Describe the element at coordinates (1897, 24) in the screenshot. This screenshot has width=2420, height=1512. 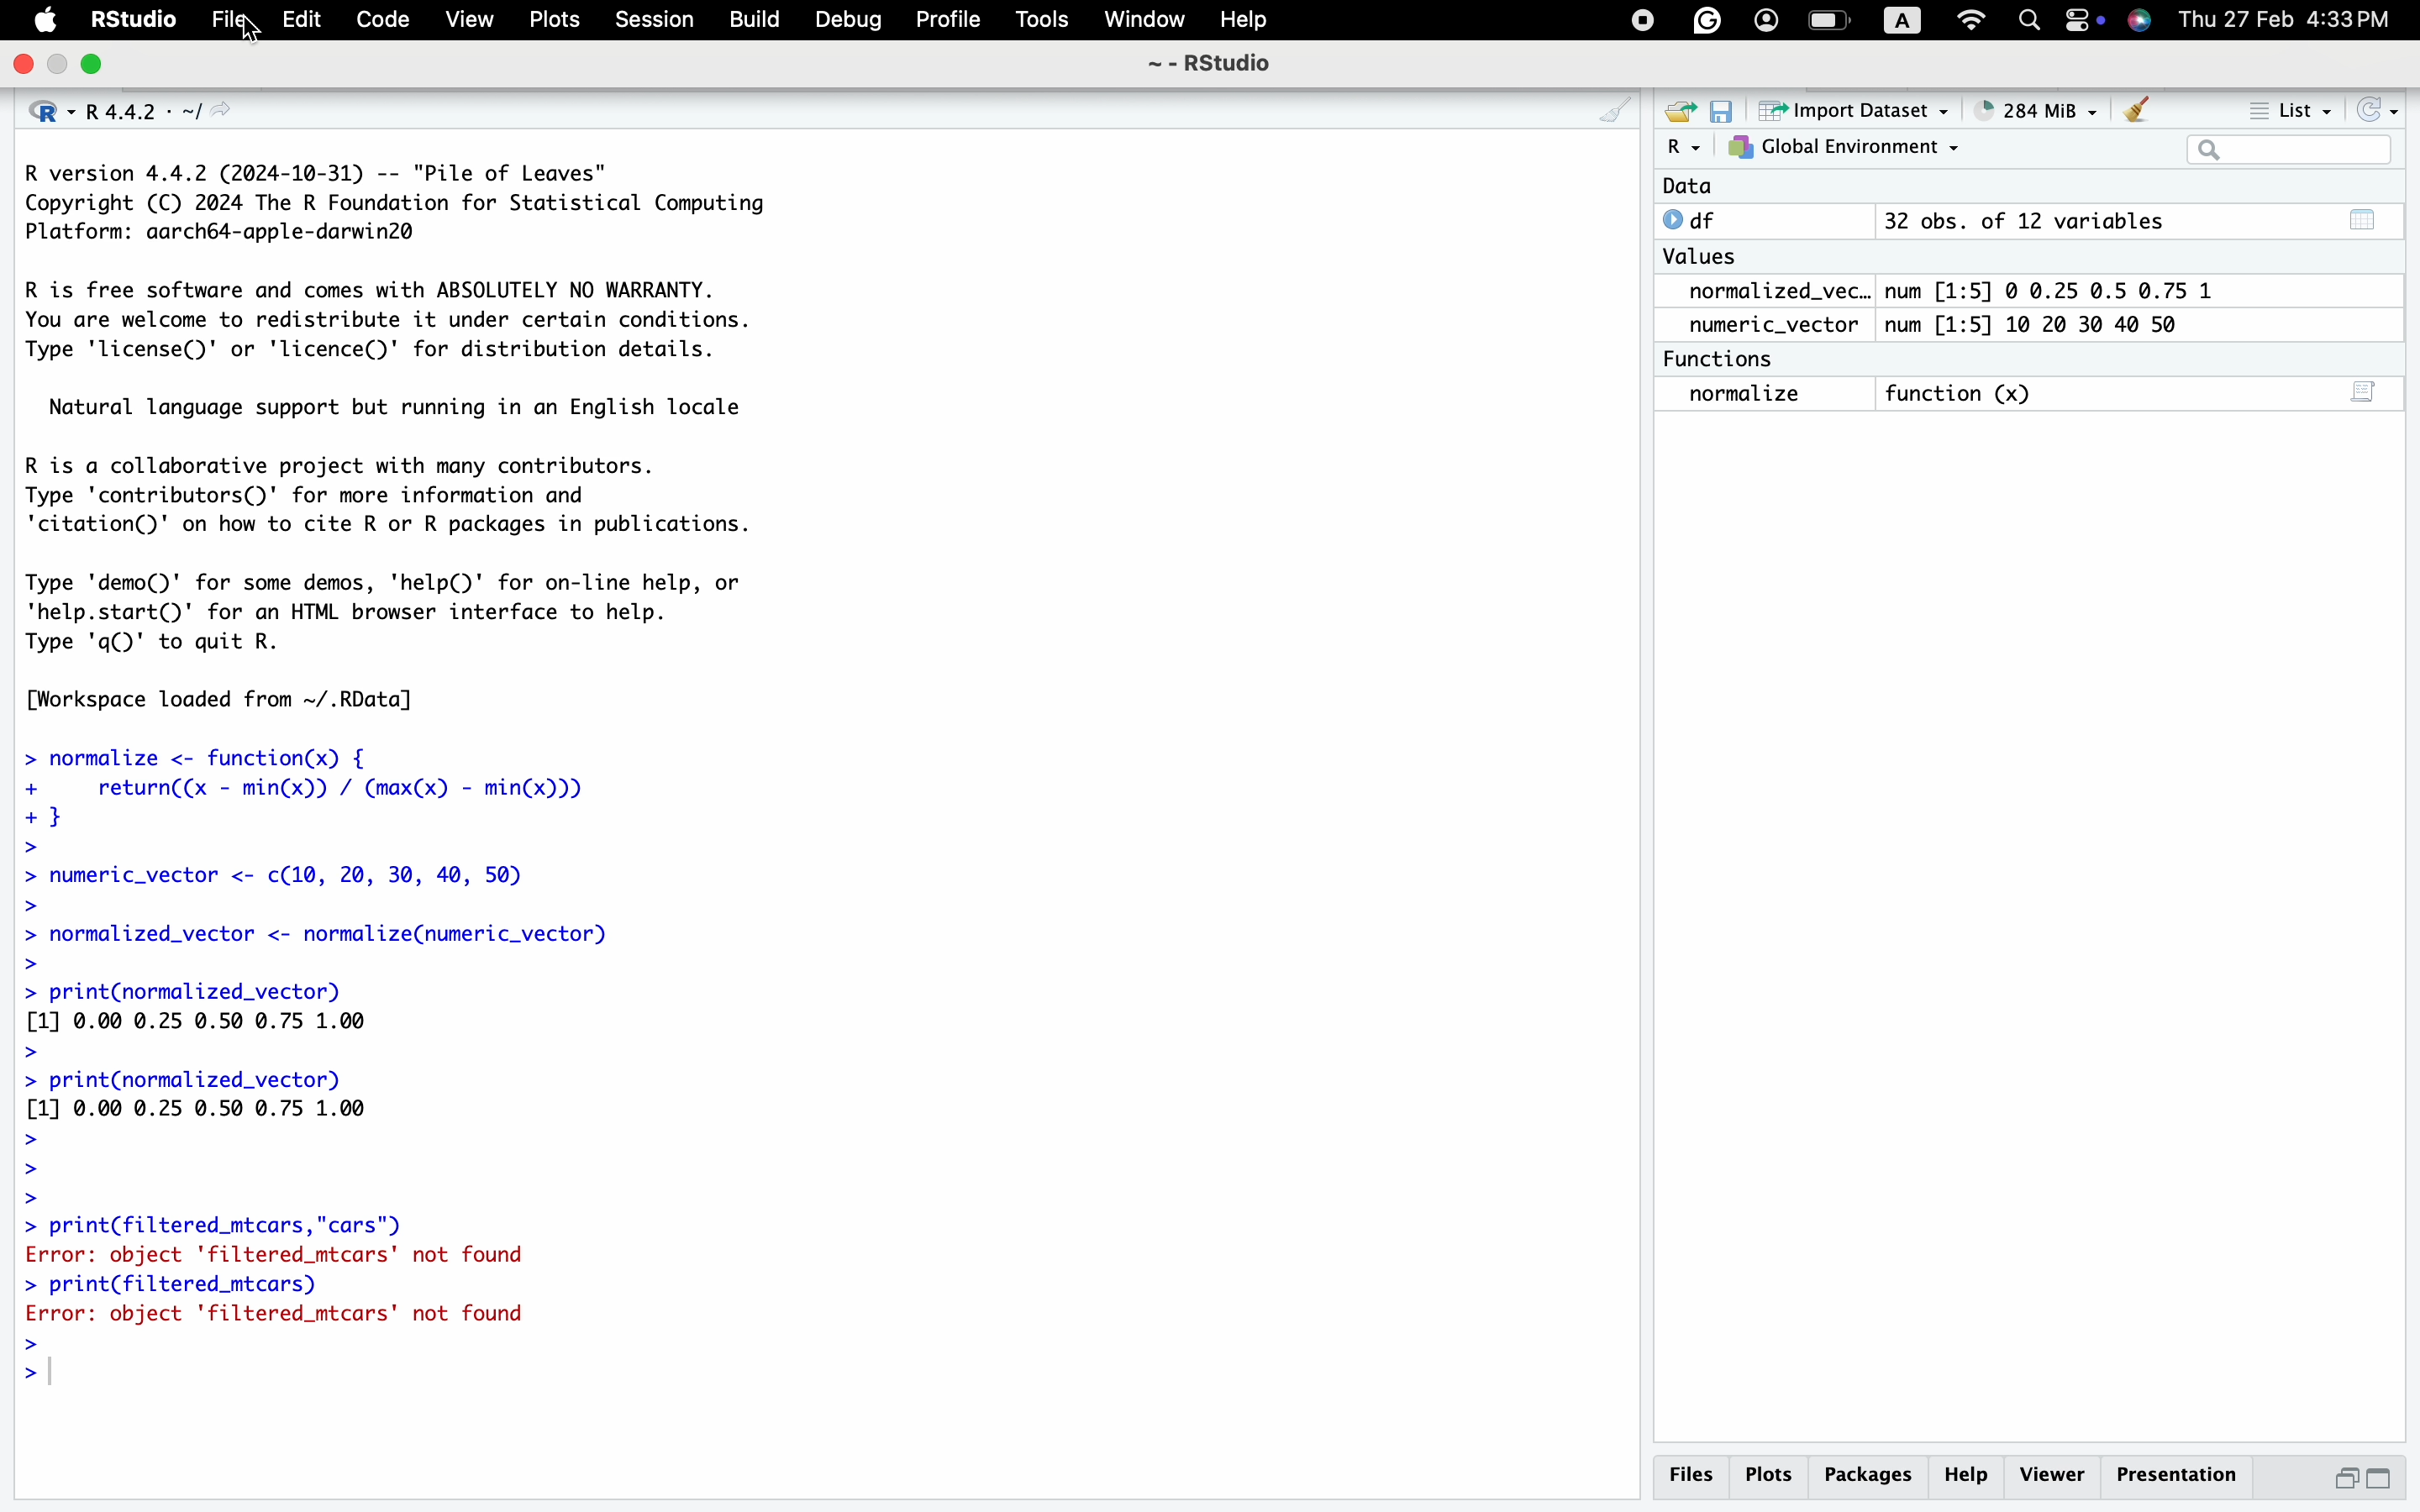
I see `letter` at that location.